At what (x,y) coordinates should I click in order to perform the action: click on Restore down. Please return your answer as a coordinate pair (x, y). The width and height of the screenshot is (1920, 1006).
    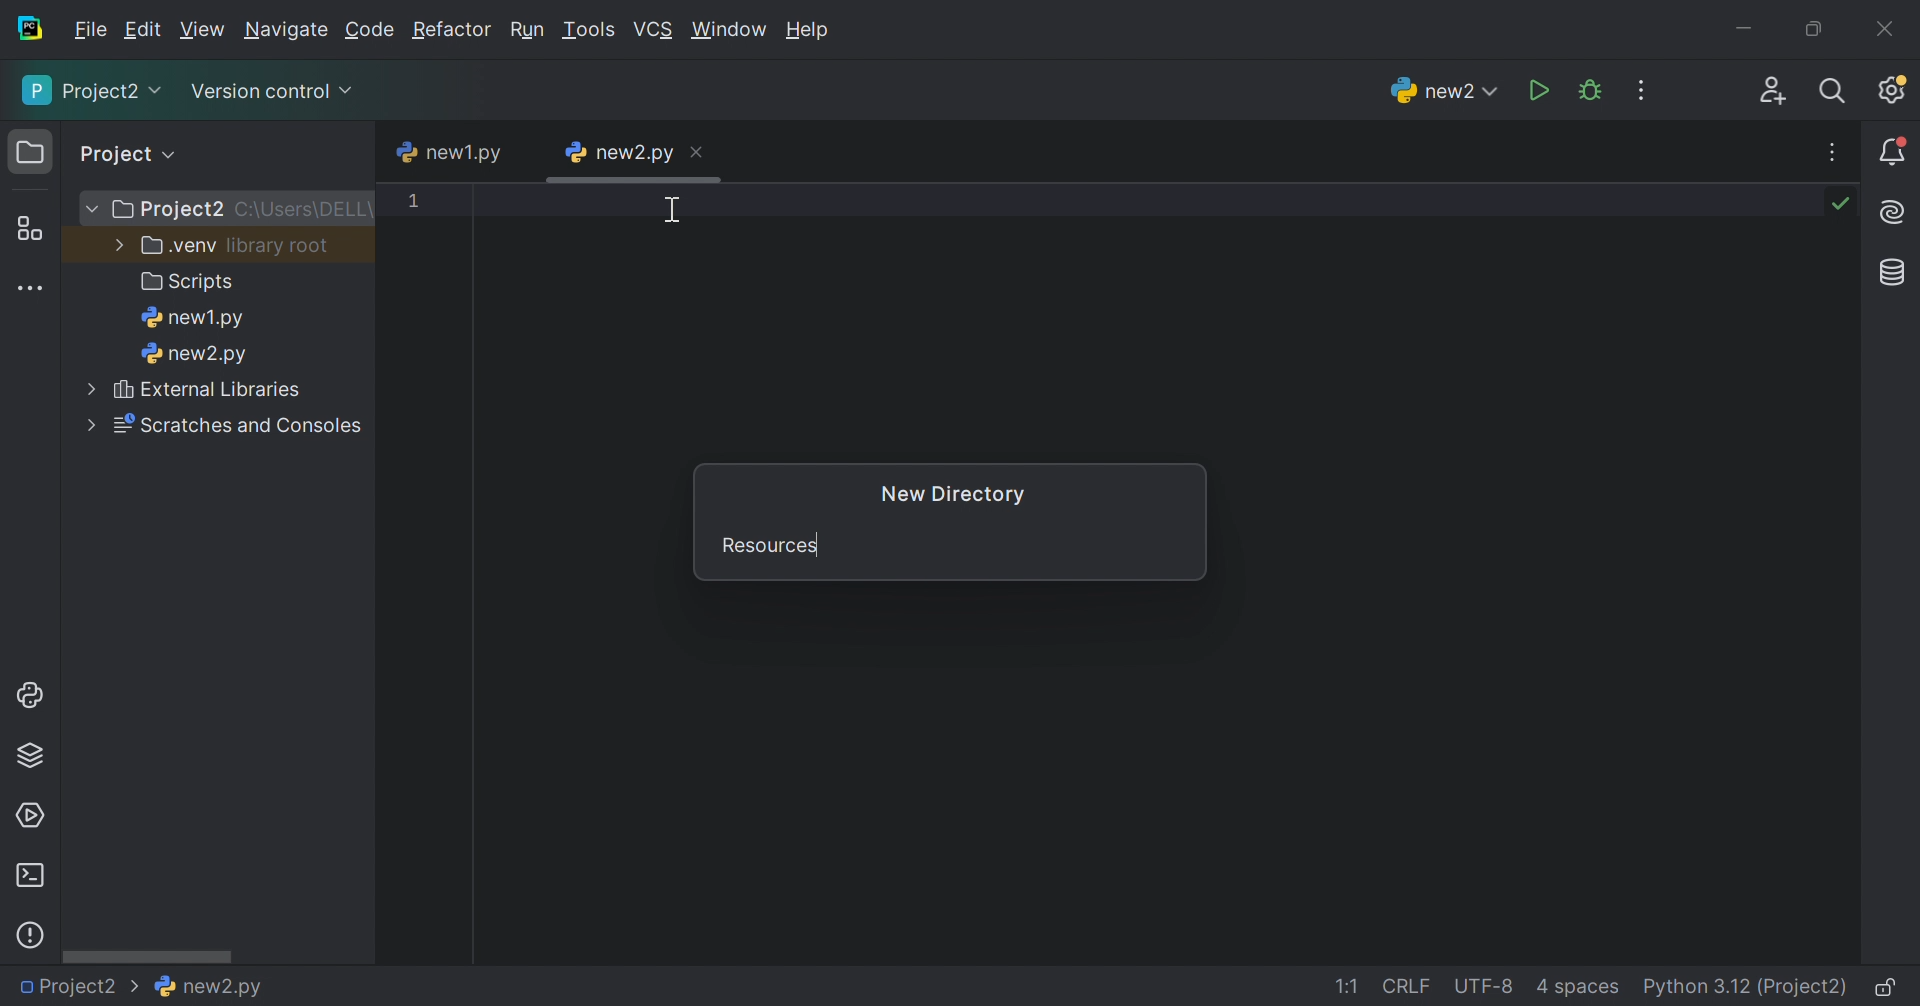
    Looking at the image, I should click on (1816, 28).